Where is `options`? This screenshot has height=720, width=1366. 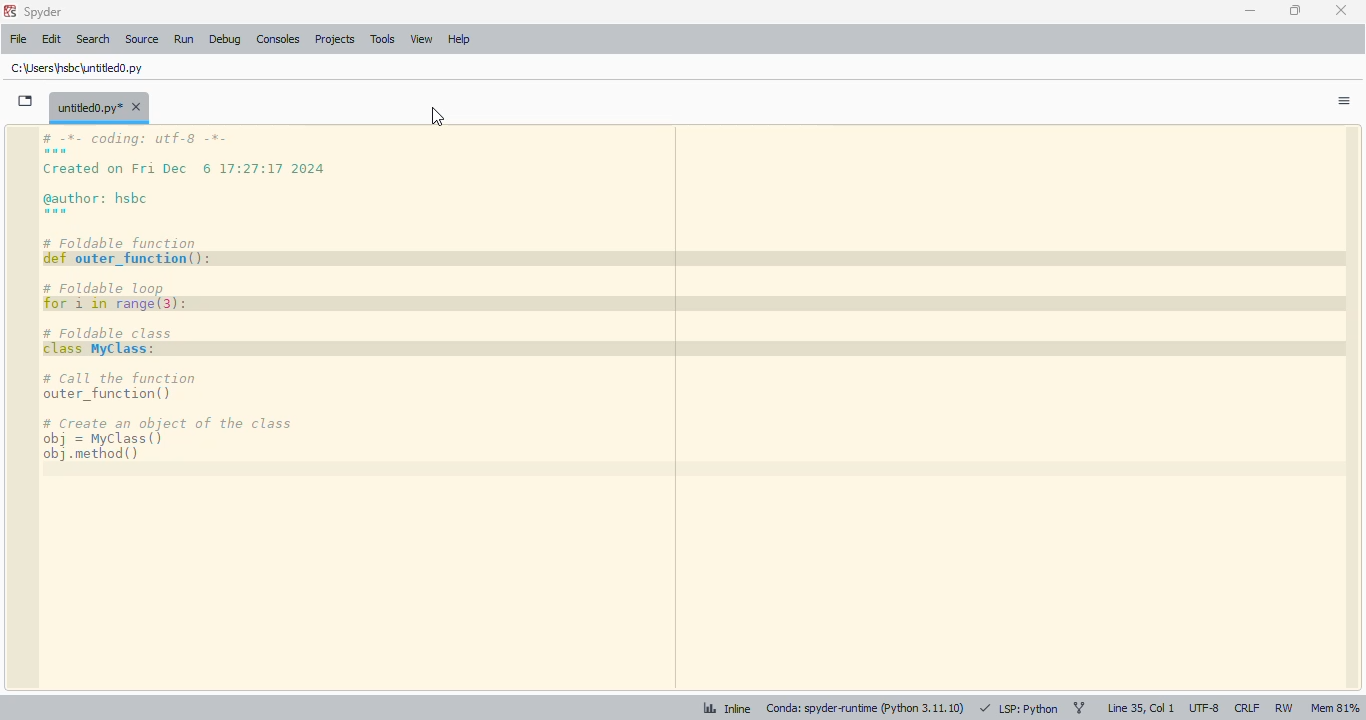
options is located at coordinates (1344, 101).